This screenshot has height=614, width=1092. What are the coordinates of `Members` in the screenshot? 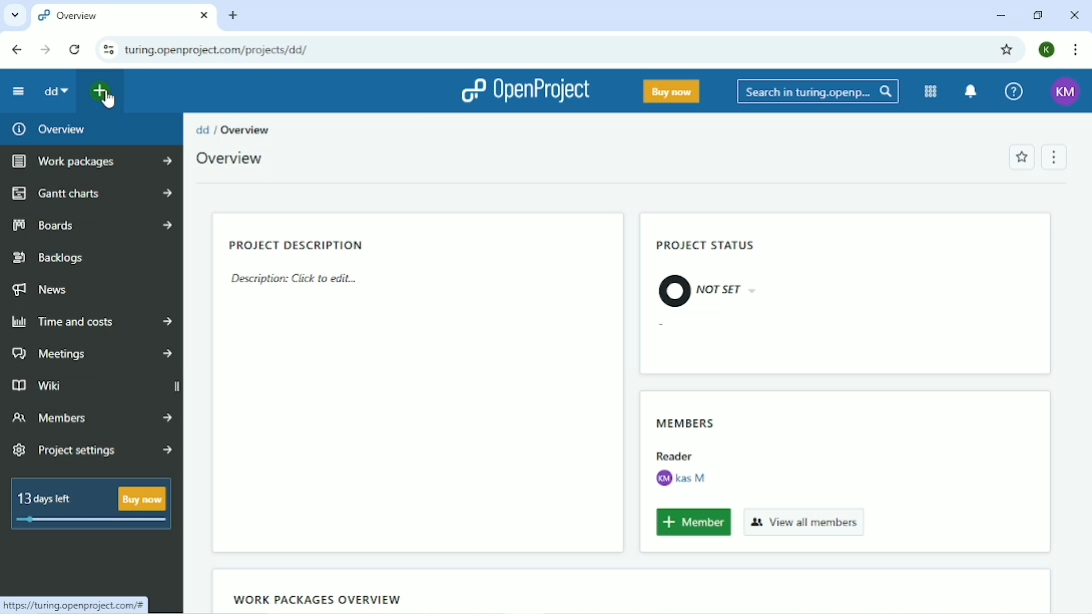 It's located at (687, 423).